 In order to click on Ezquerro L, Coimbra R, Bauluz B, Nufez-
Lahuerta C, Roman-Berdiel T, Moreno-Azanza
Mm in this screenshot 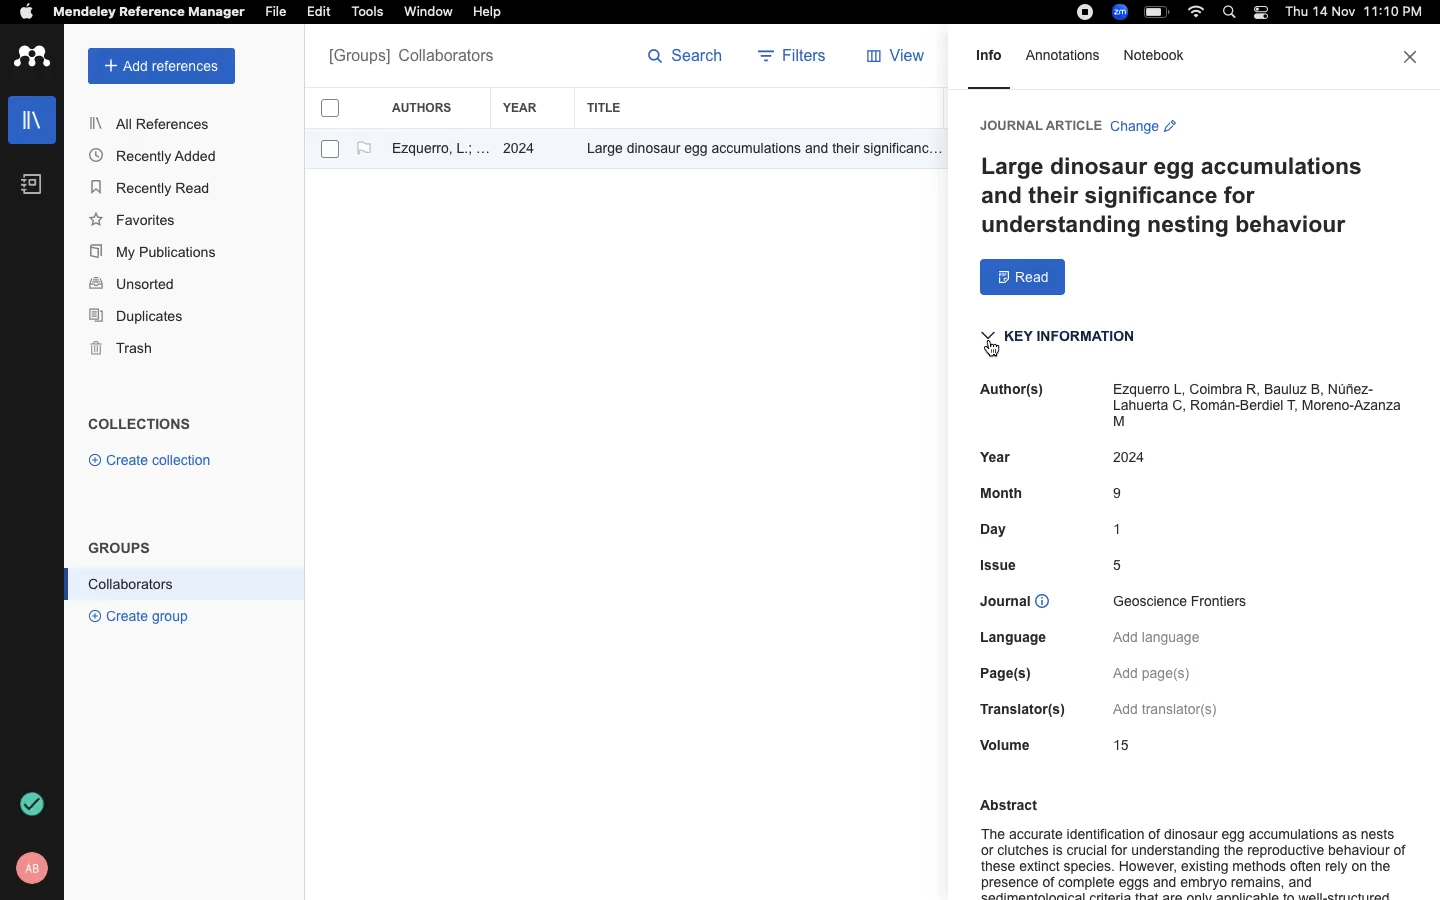, I will do `click(1257, 408)`.